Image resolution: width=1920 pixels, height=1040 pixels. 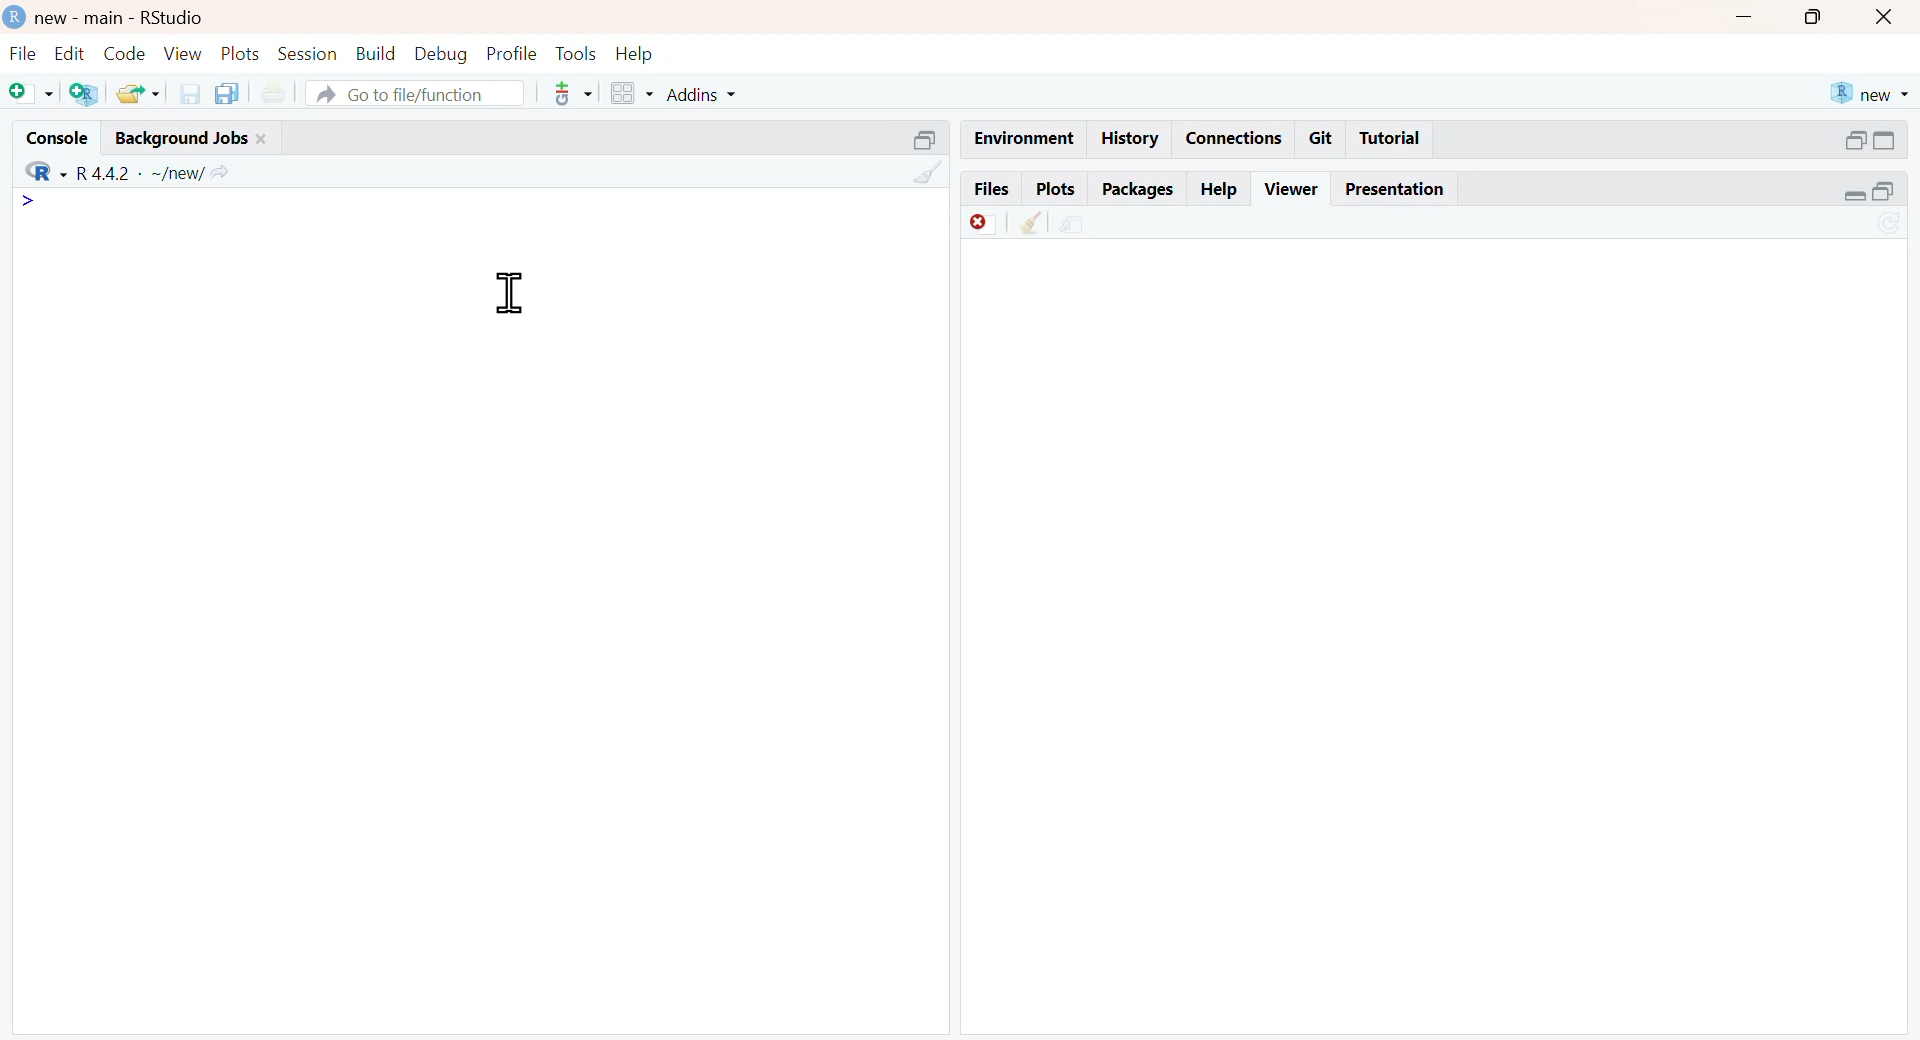 I want to click on R dropdown, so click(x=33, y=166).